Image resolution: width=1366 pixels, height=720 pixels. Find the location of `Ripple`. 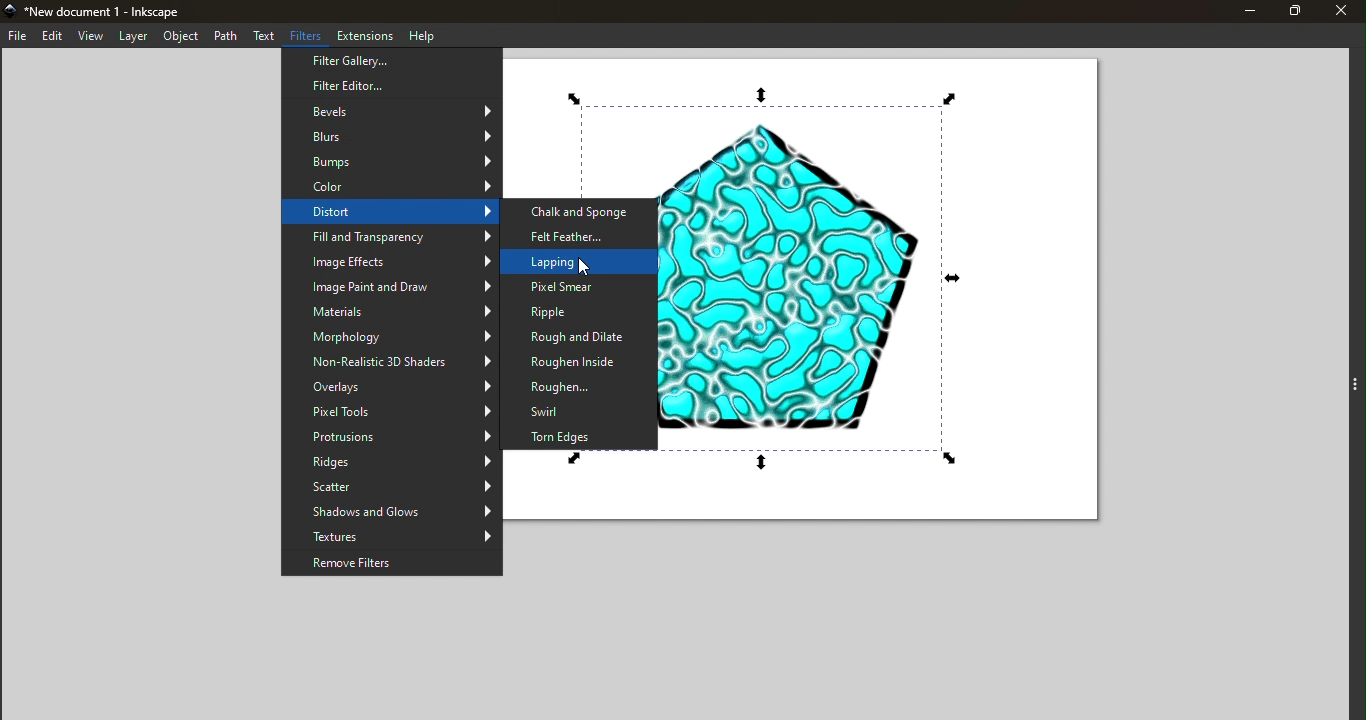

Ripple is located at coordinates (574, 312).